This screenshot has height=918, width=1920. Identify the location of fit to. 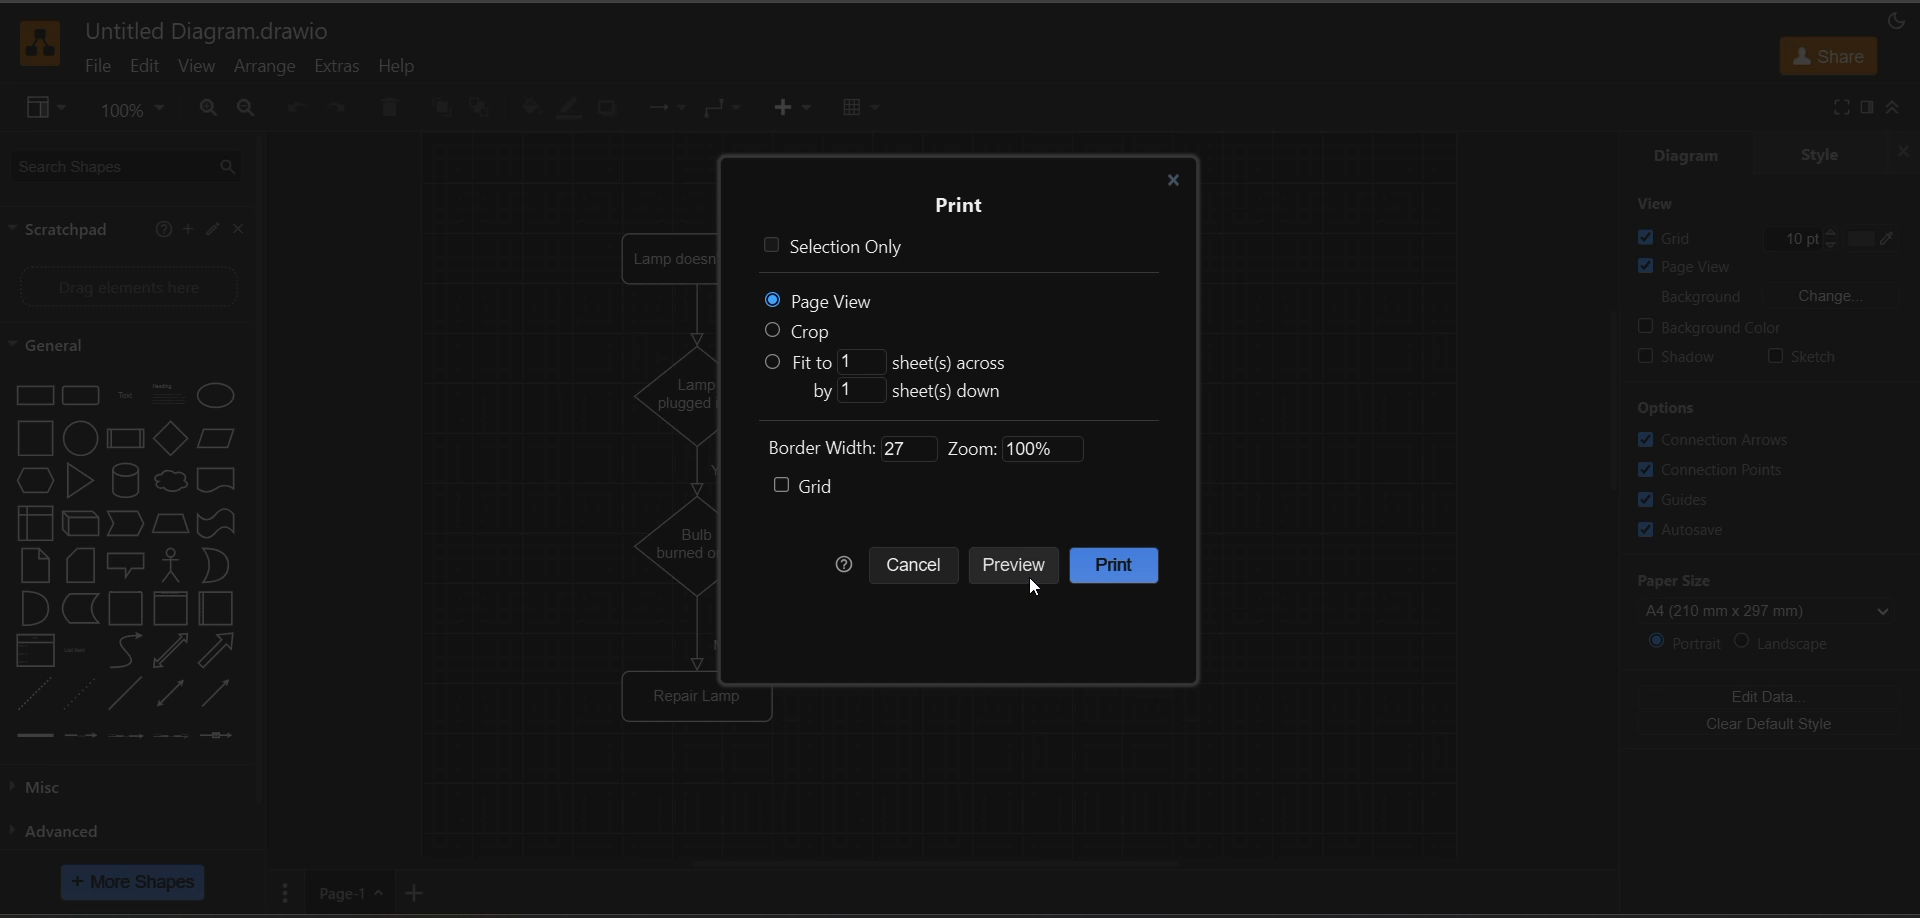
(892, 360).